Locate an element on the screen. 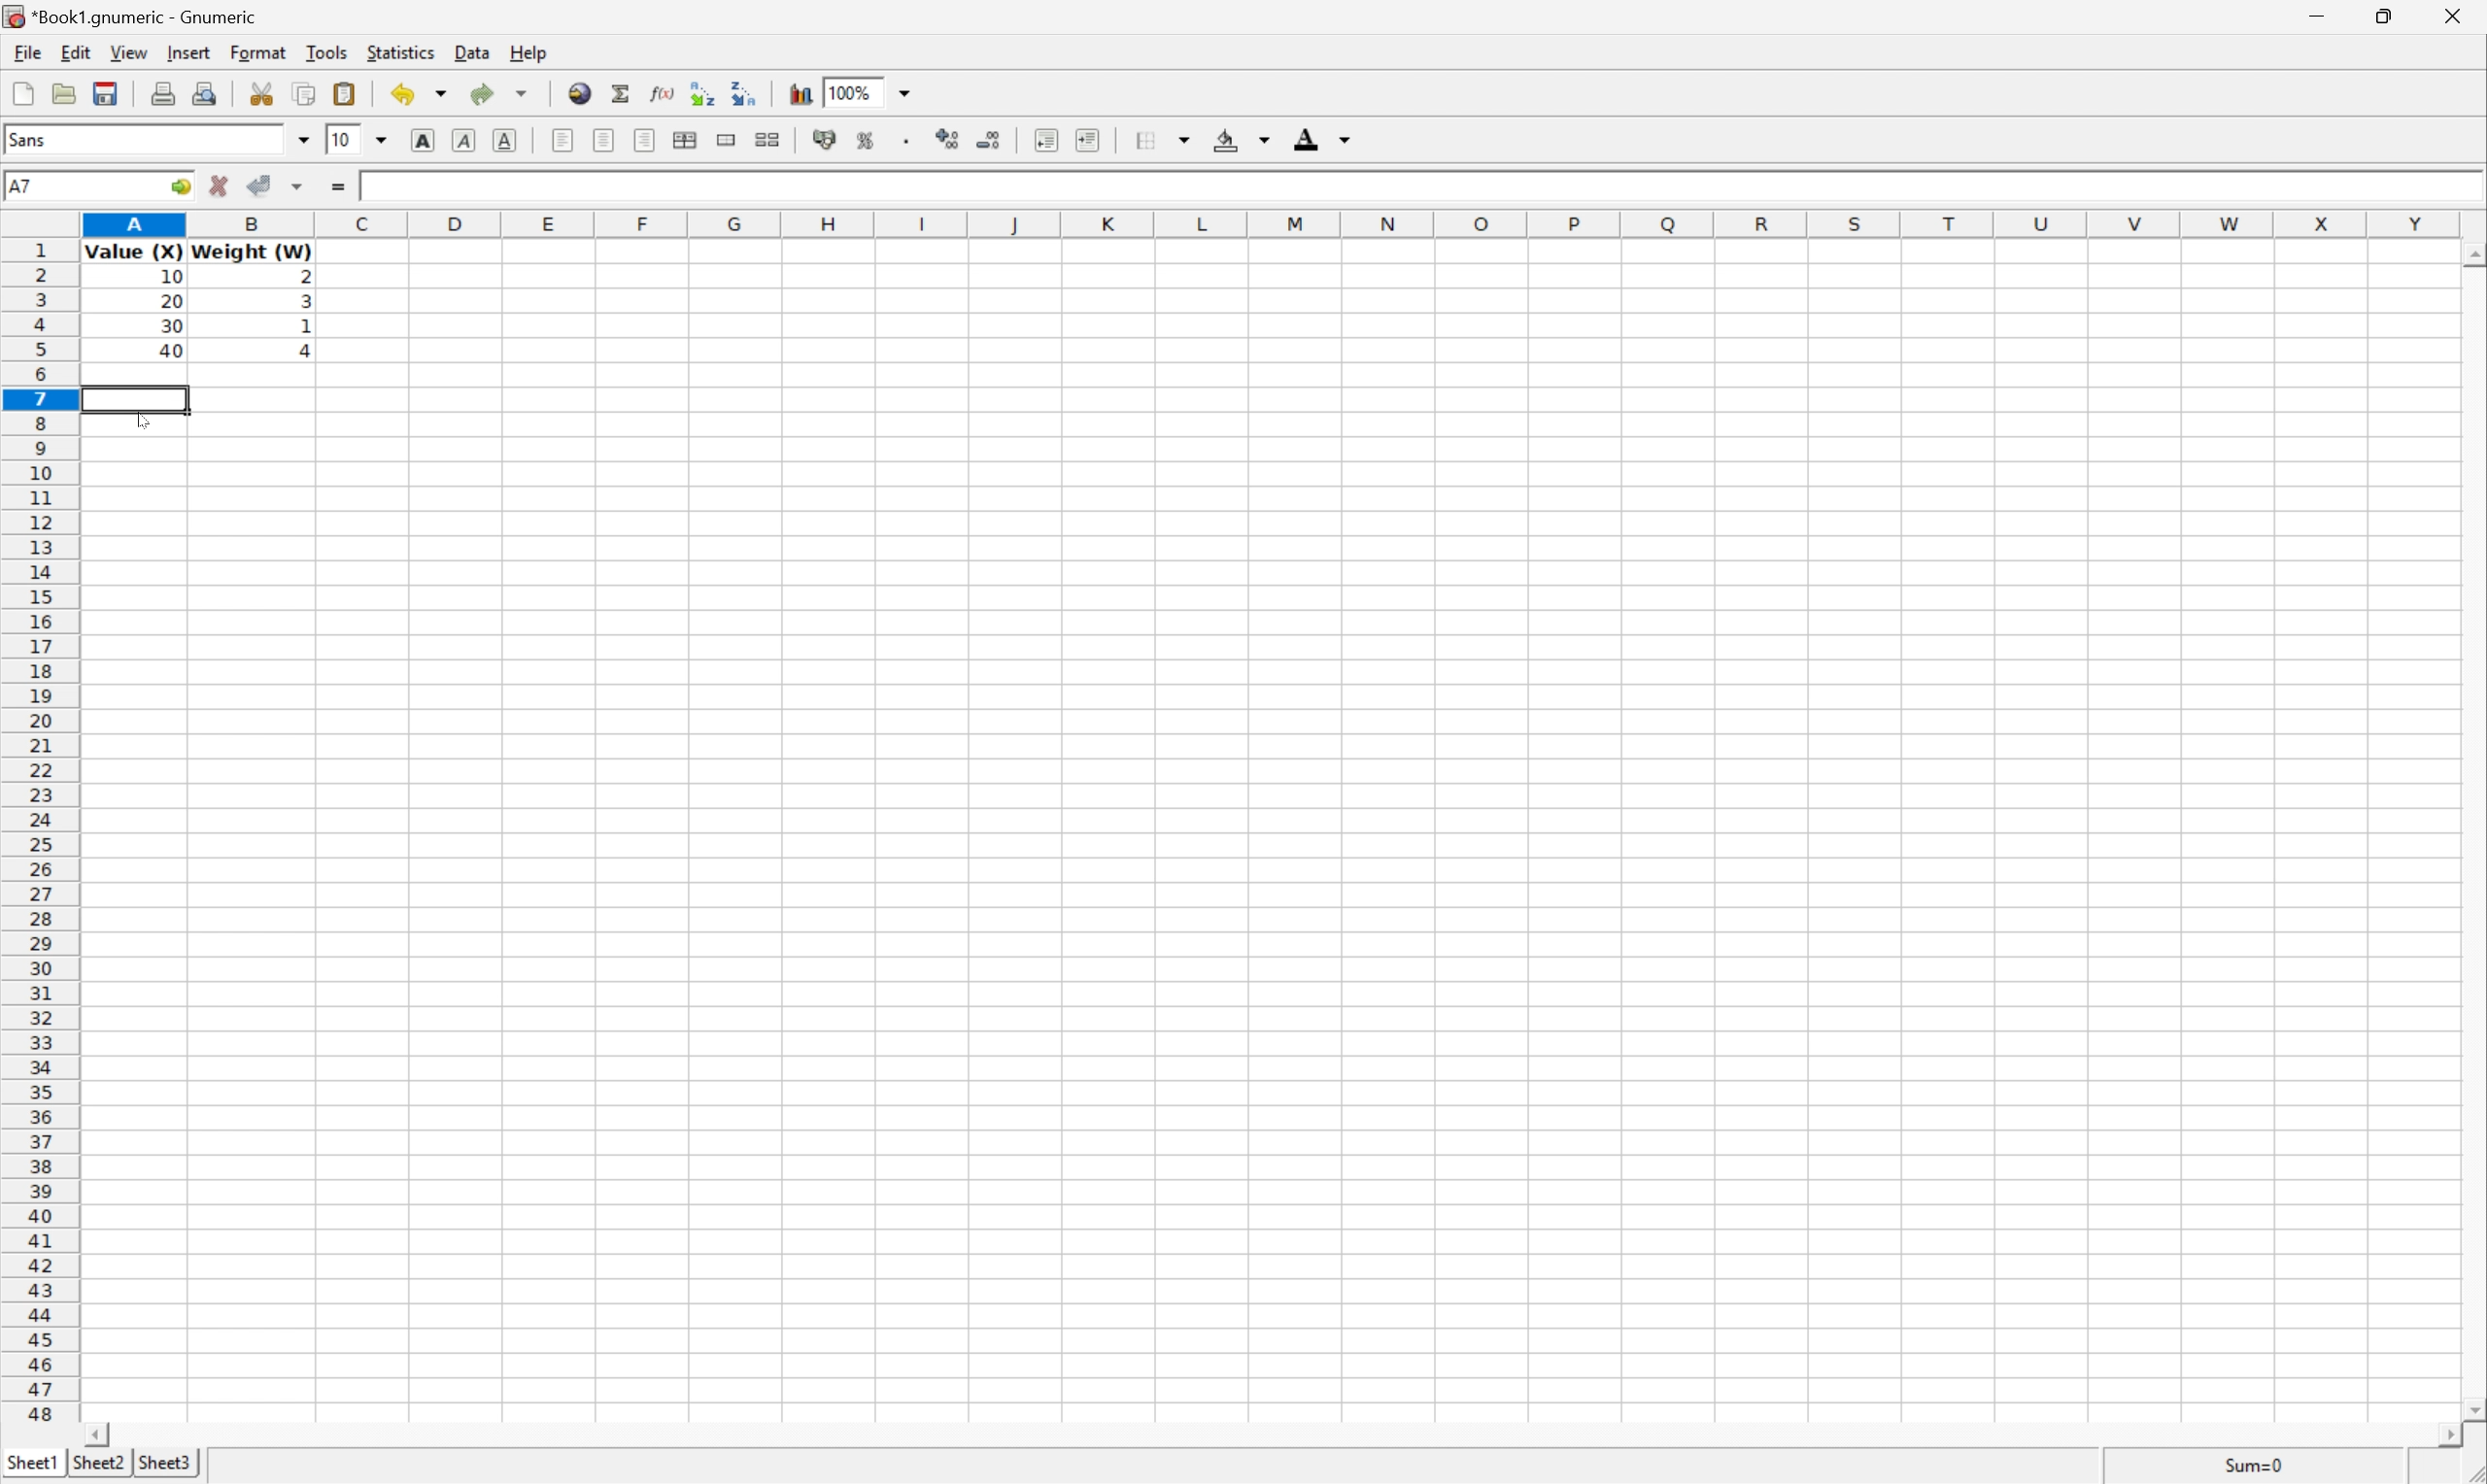 The height and width of the screenshot is (1484, 2487). Value 00 is located at coordinates (400, 189).